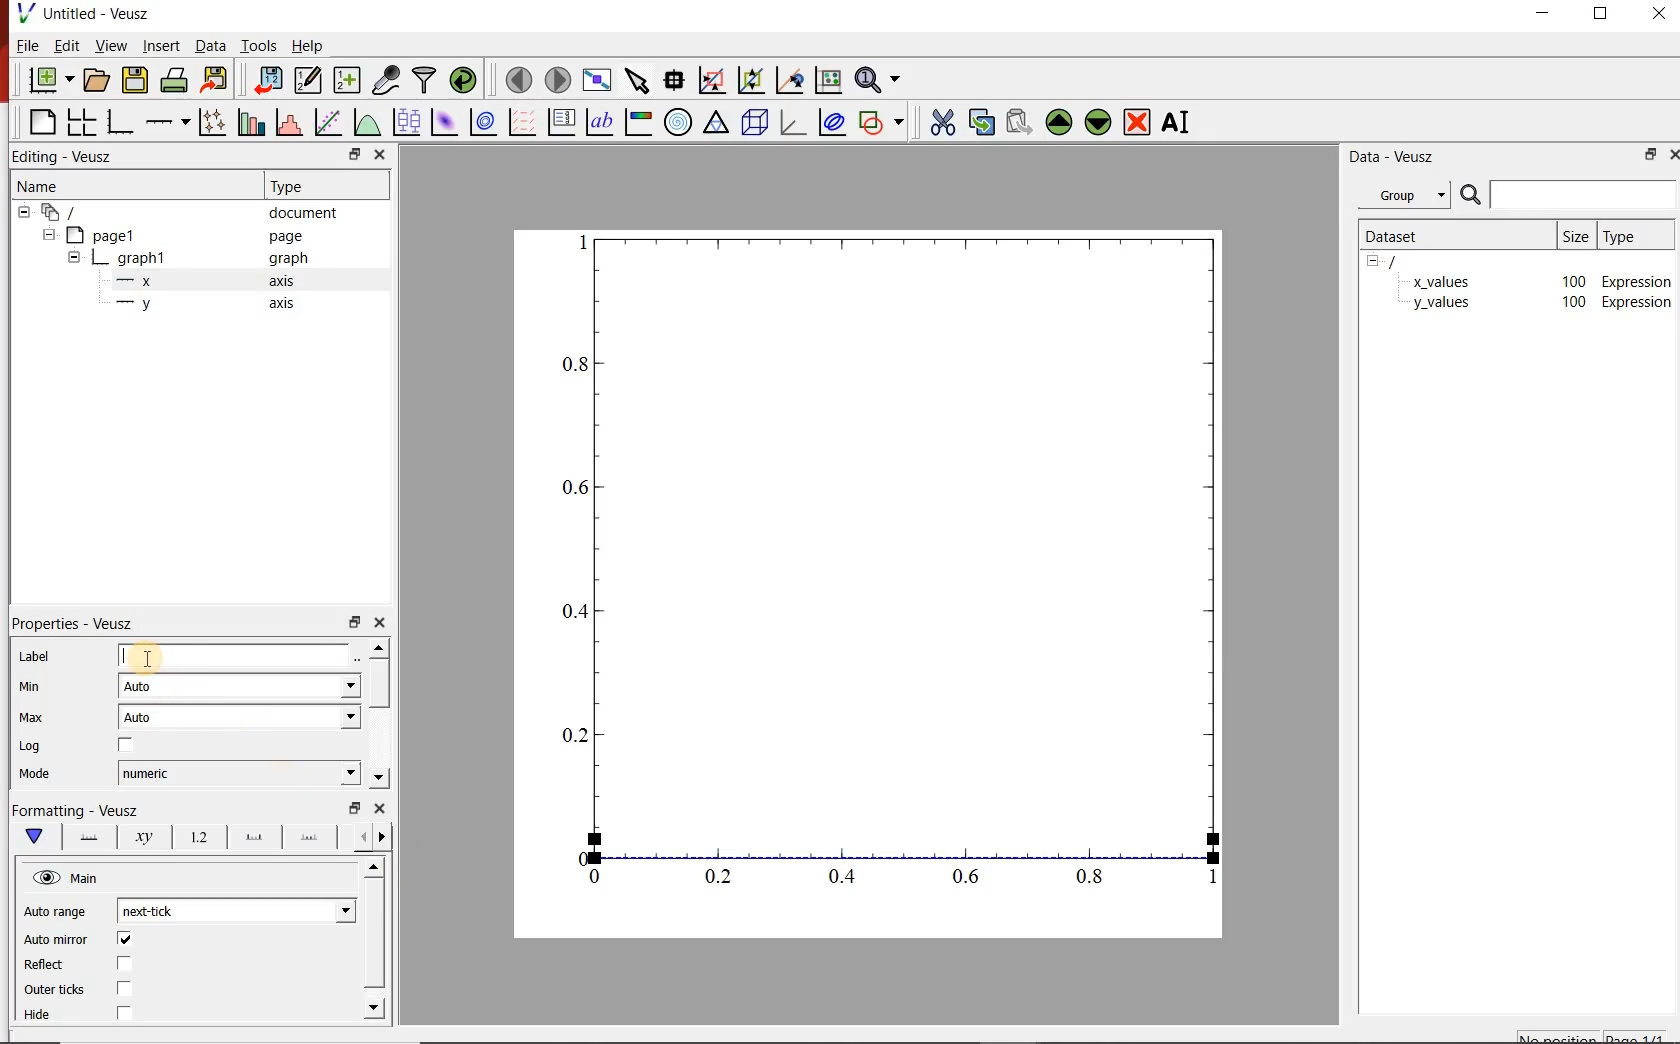 The height and width of the screenshot is (1044, 1680). I want to click on add shape, so click(882, 123).